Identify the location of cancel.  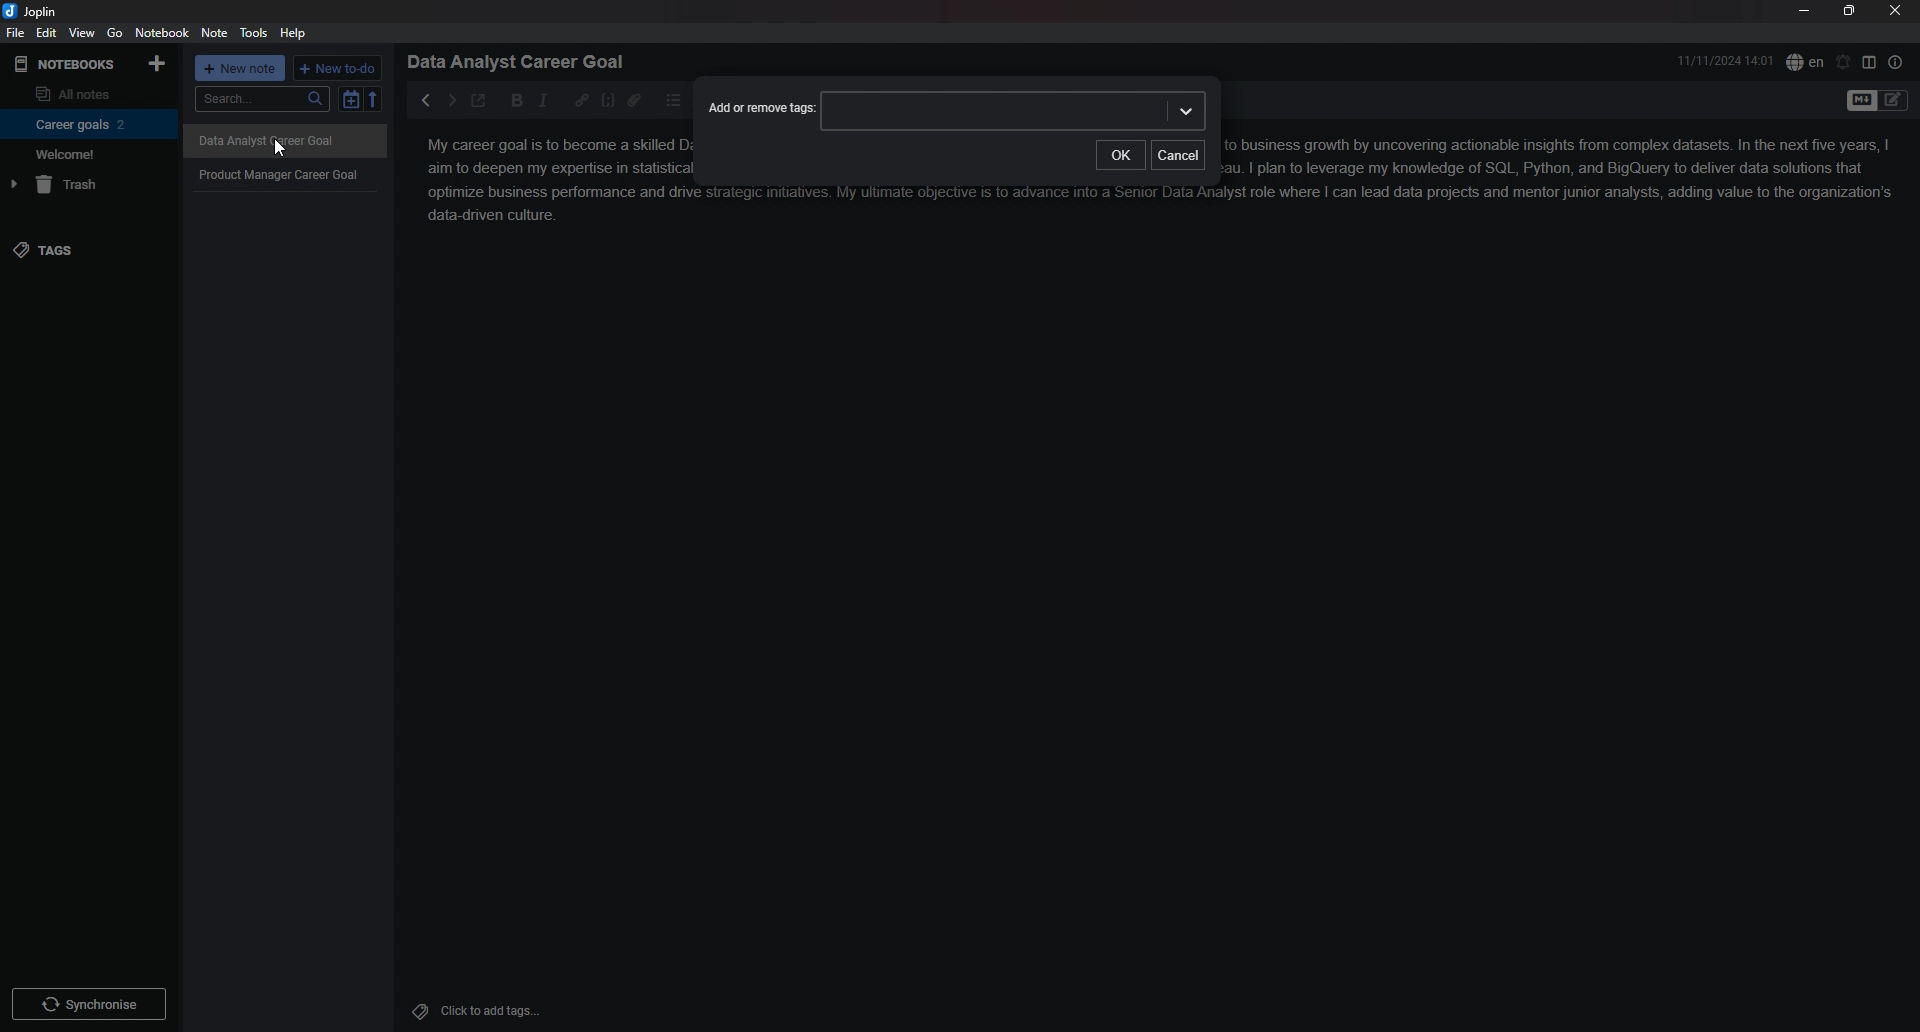
(1179, 153).